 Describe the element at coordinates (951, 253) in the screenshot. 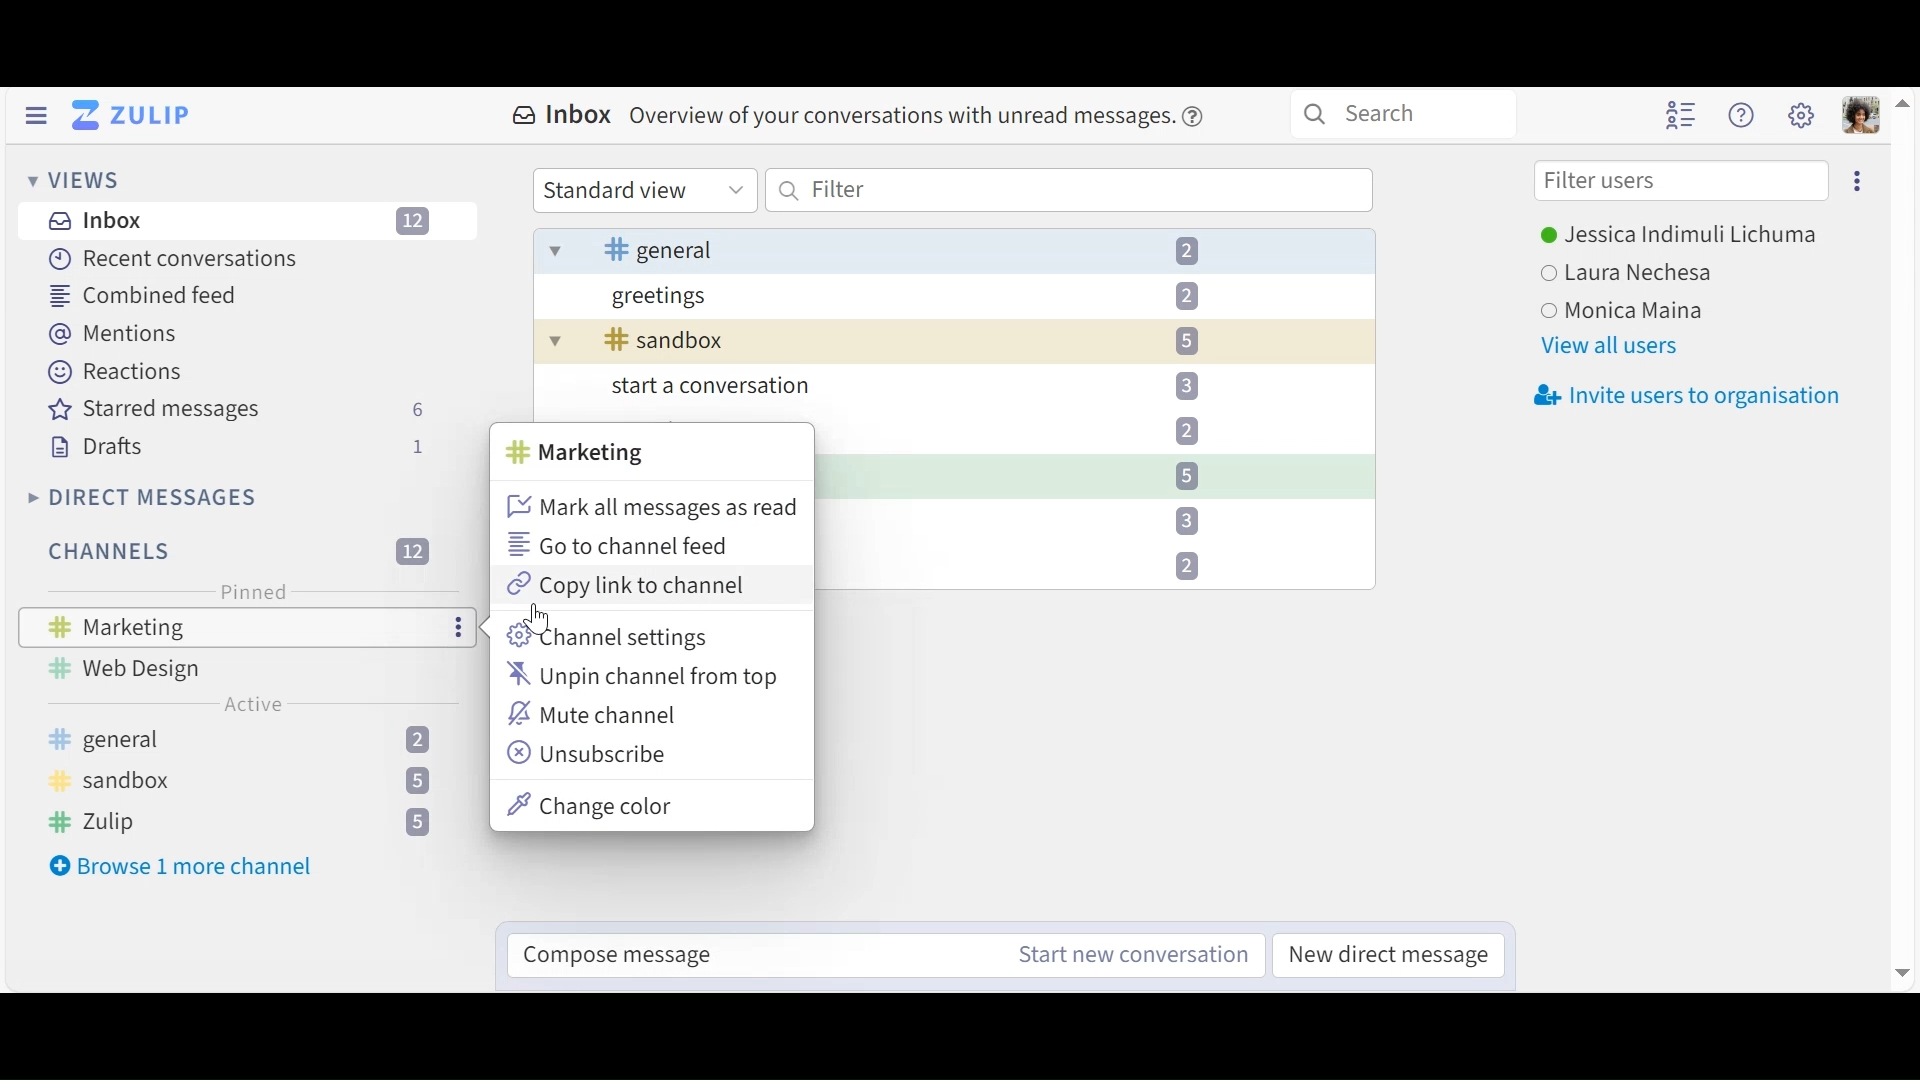

I see `general` at that location.